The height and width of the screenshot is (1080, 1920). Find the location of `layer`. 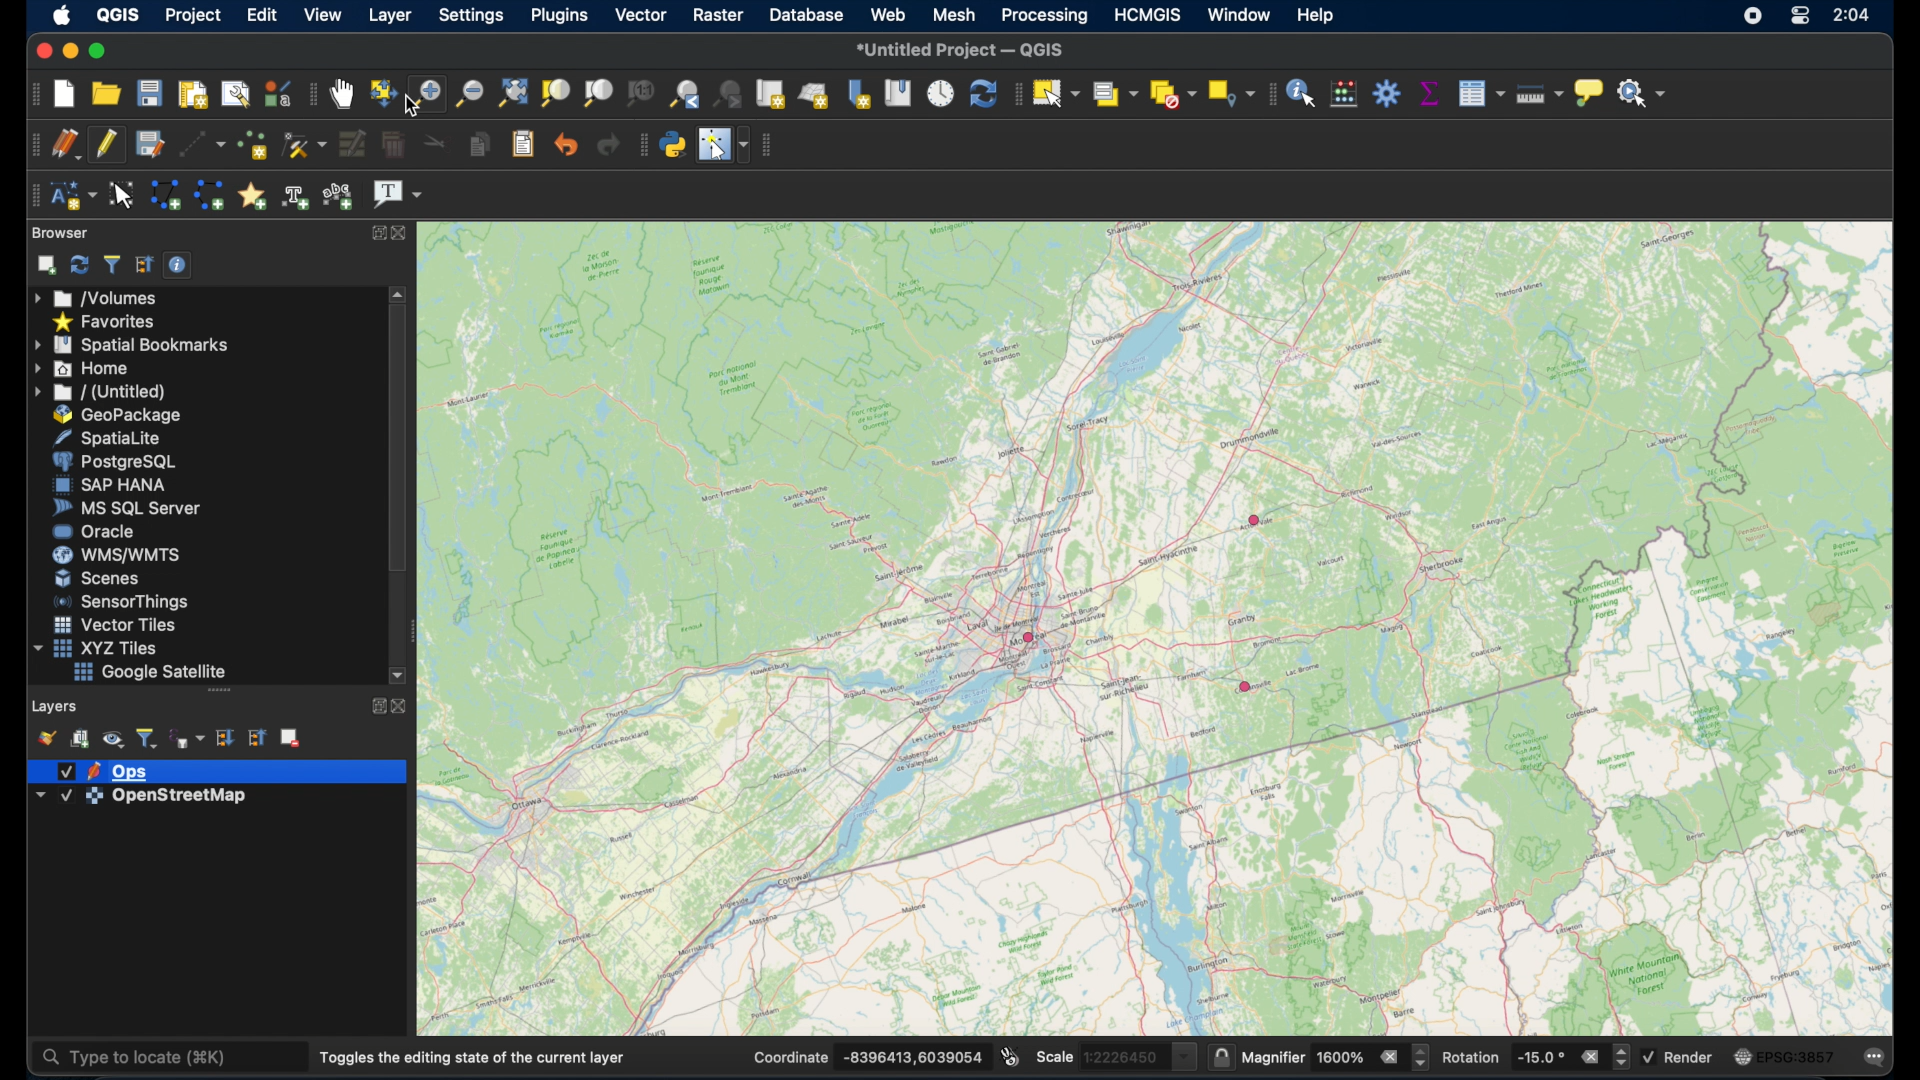

layer is located at coordinates (148, 797).